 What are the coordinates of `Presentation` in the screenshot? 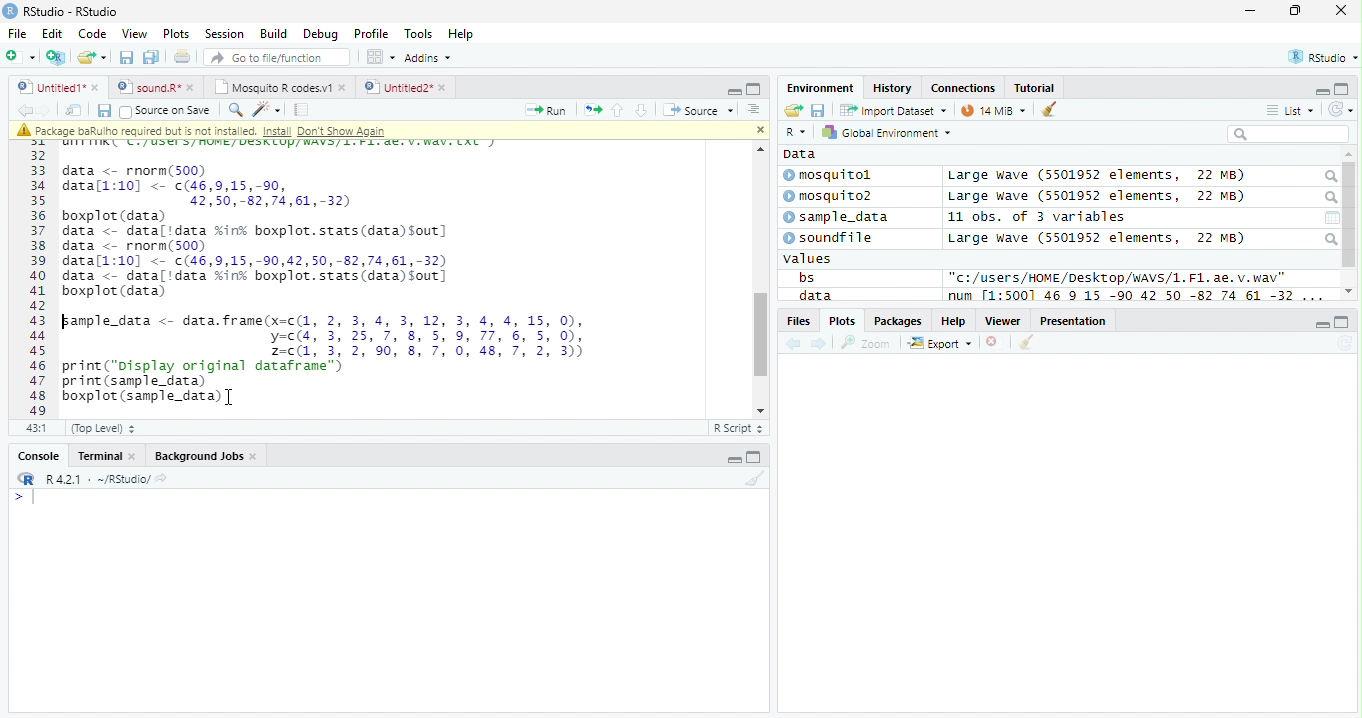 It's located at (1073, 320).